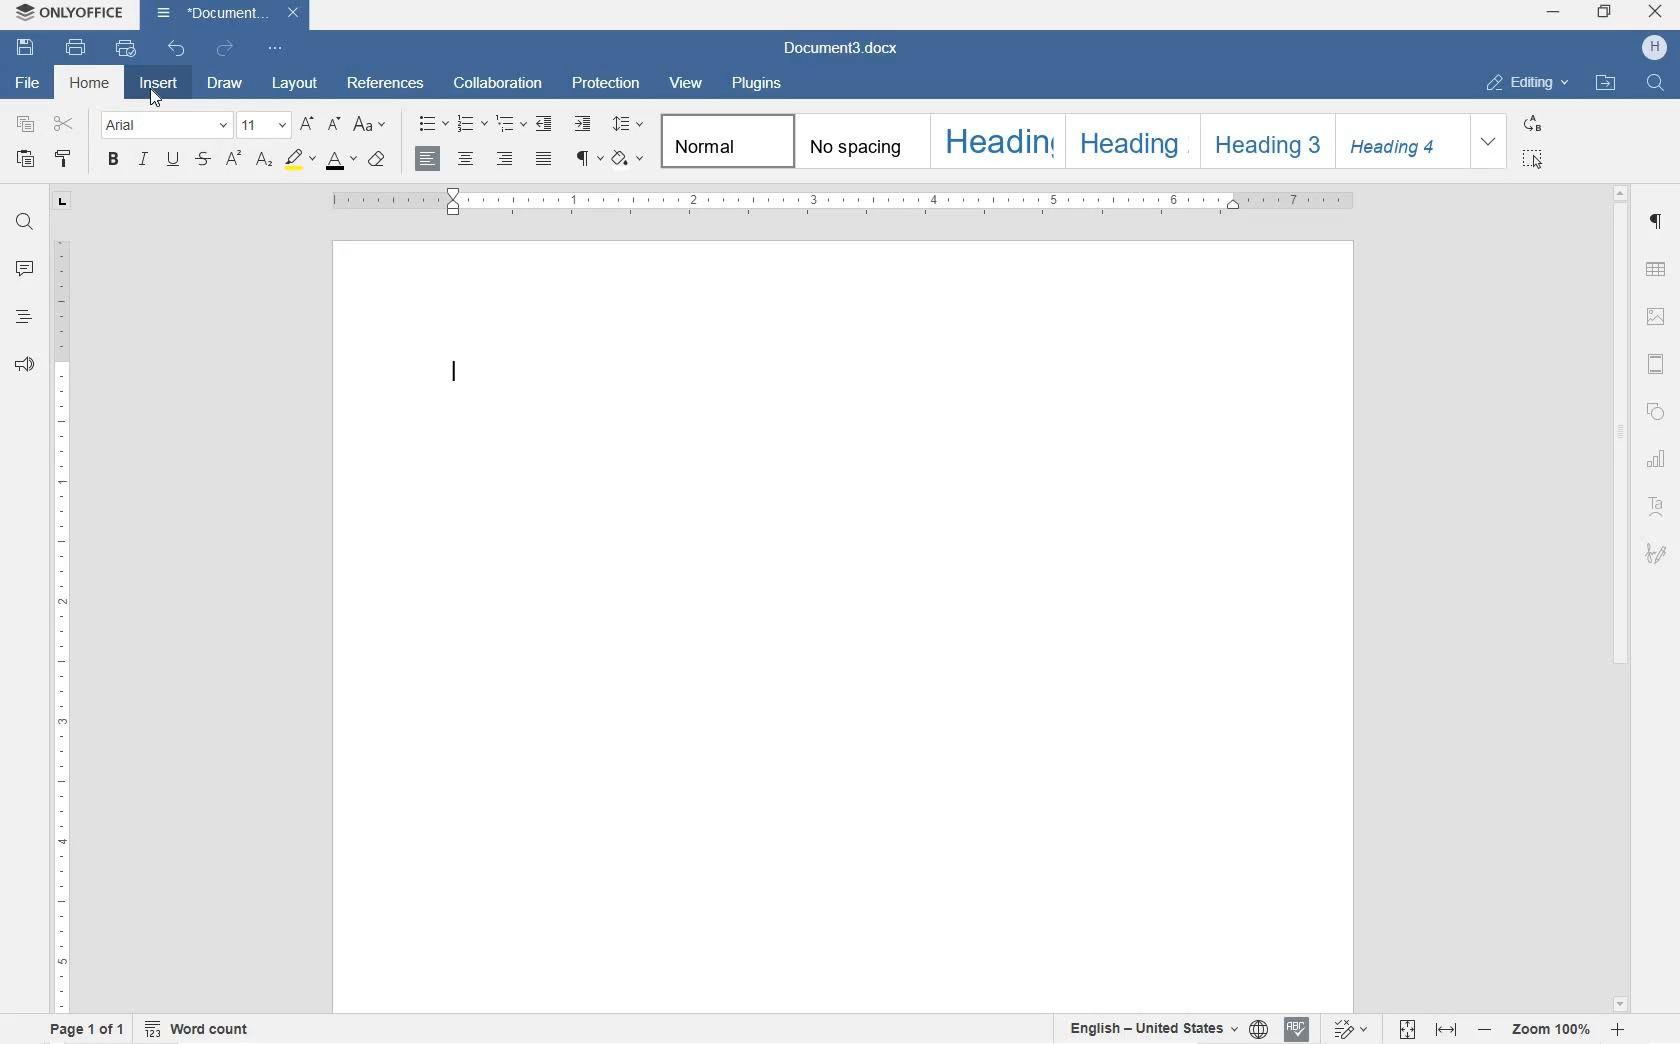  Describe the element at coordinates (582, 122) in the screenshot. I see `INCREASE INDENT` at that location.